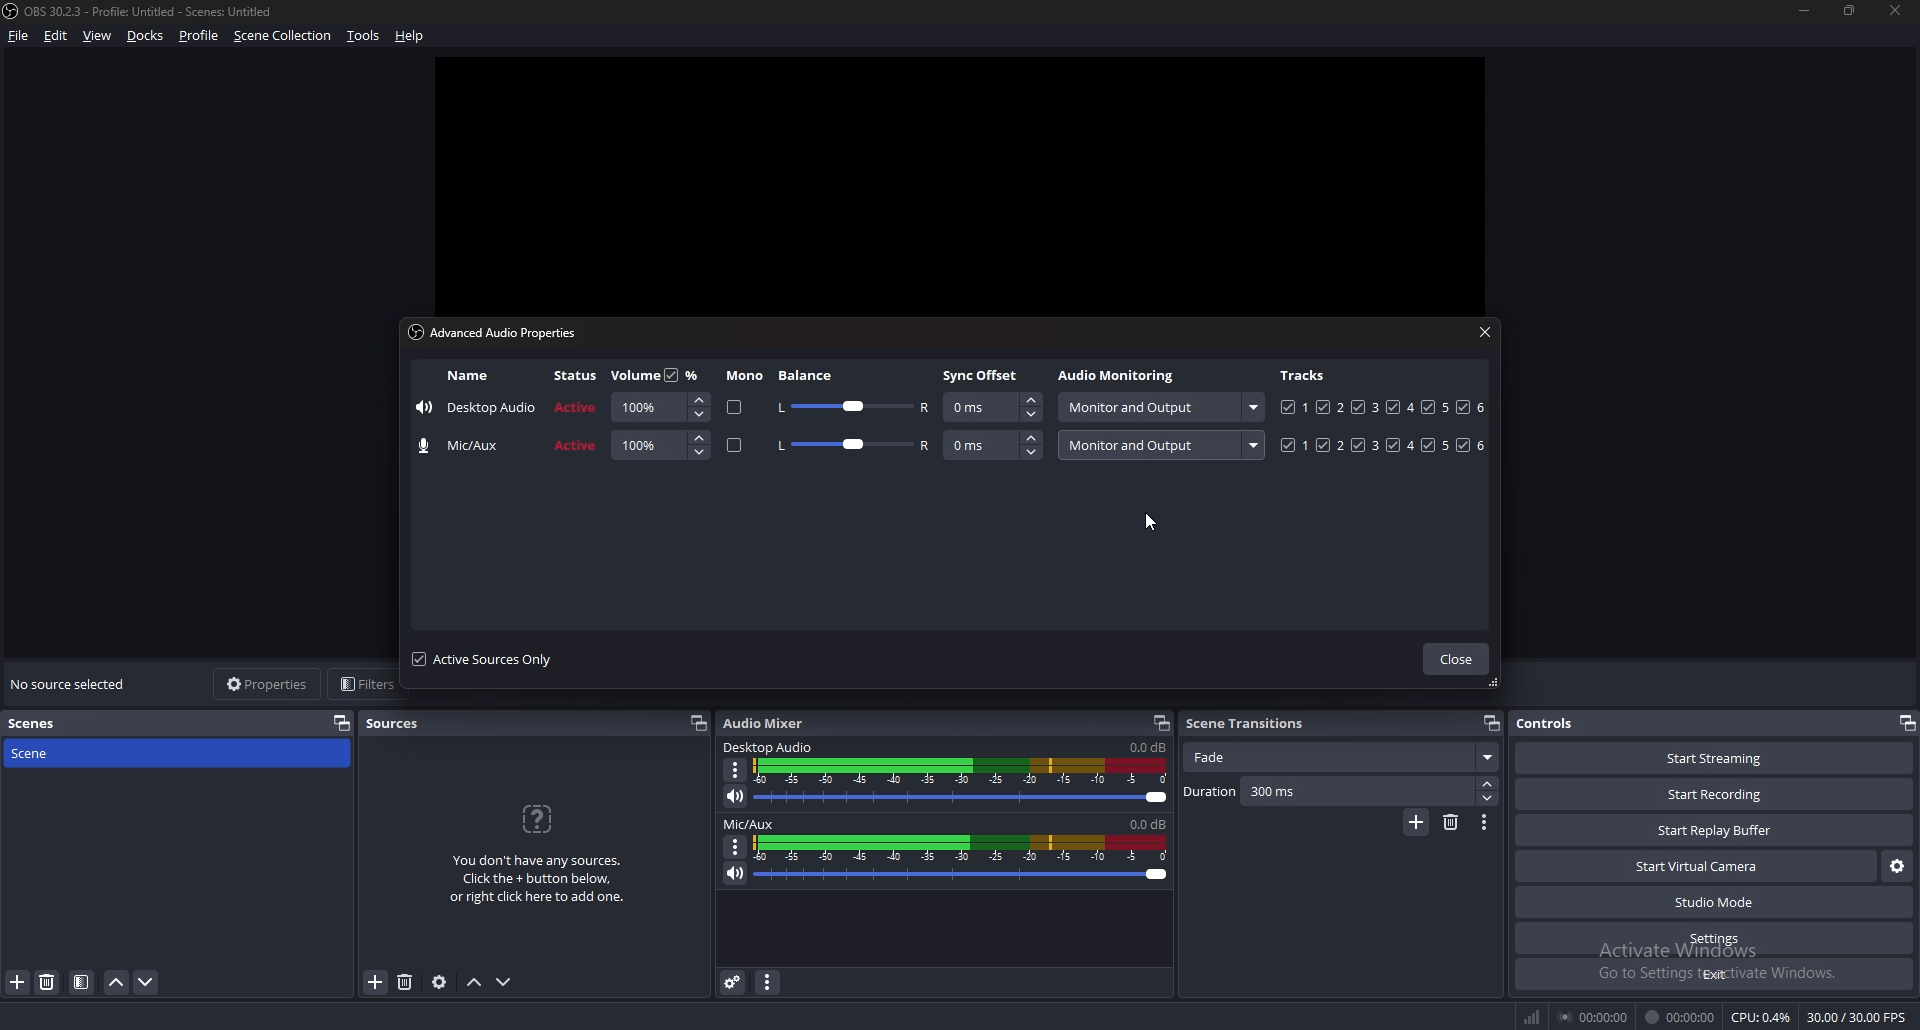 Image resolution: width=1920 pixels, height=1030 pixels. Describe the element at coordinates (1450, 823) in the screenshot. I see `remove transition` at that location.